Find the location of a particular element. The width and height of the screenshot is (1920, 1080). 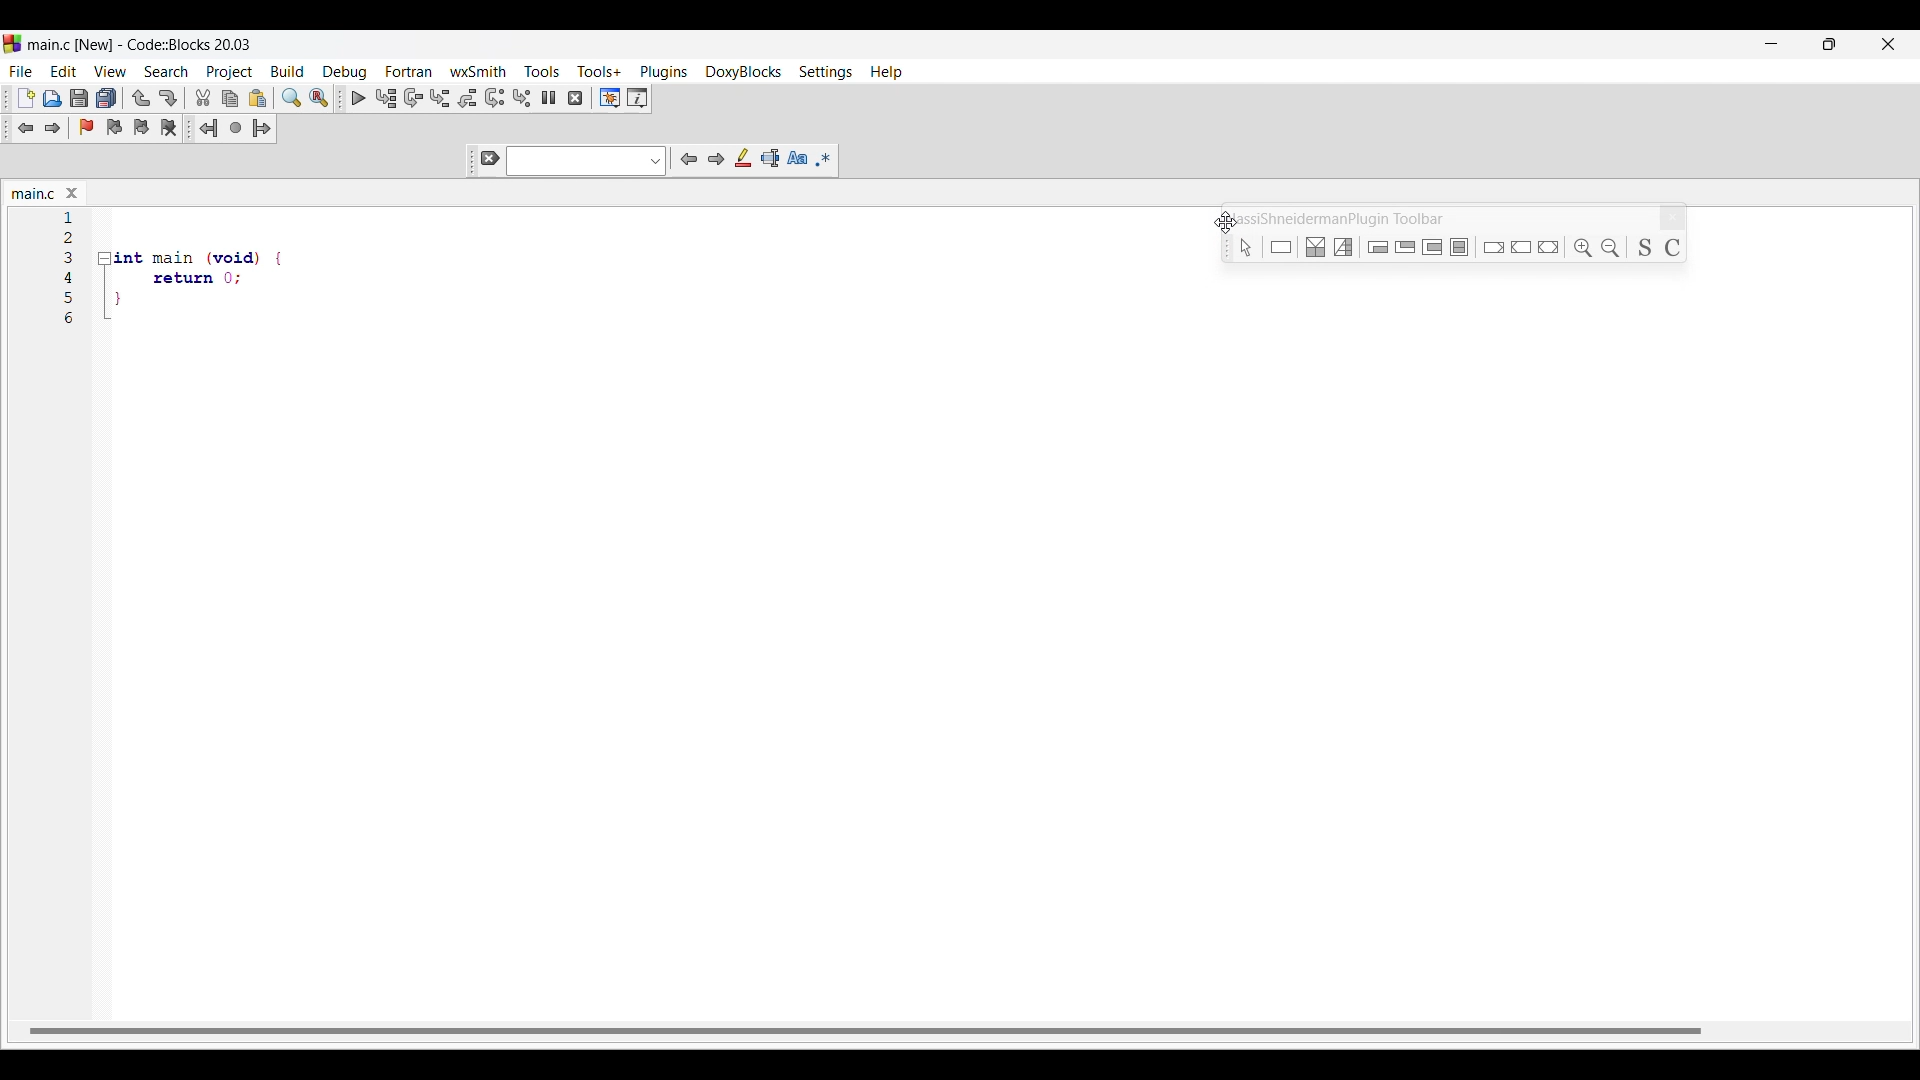

Find is located at coordinates (291, 98).